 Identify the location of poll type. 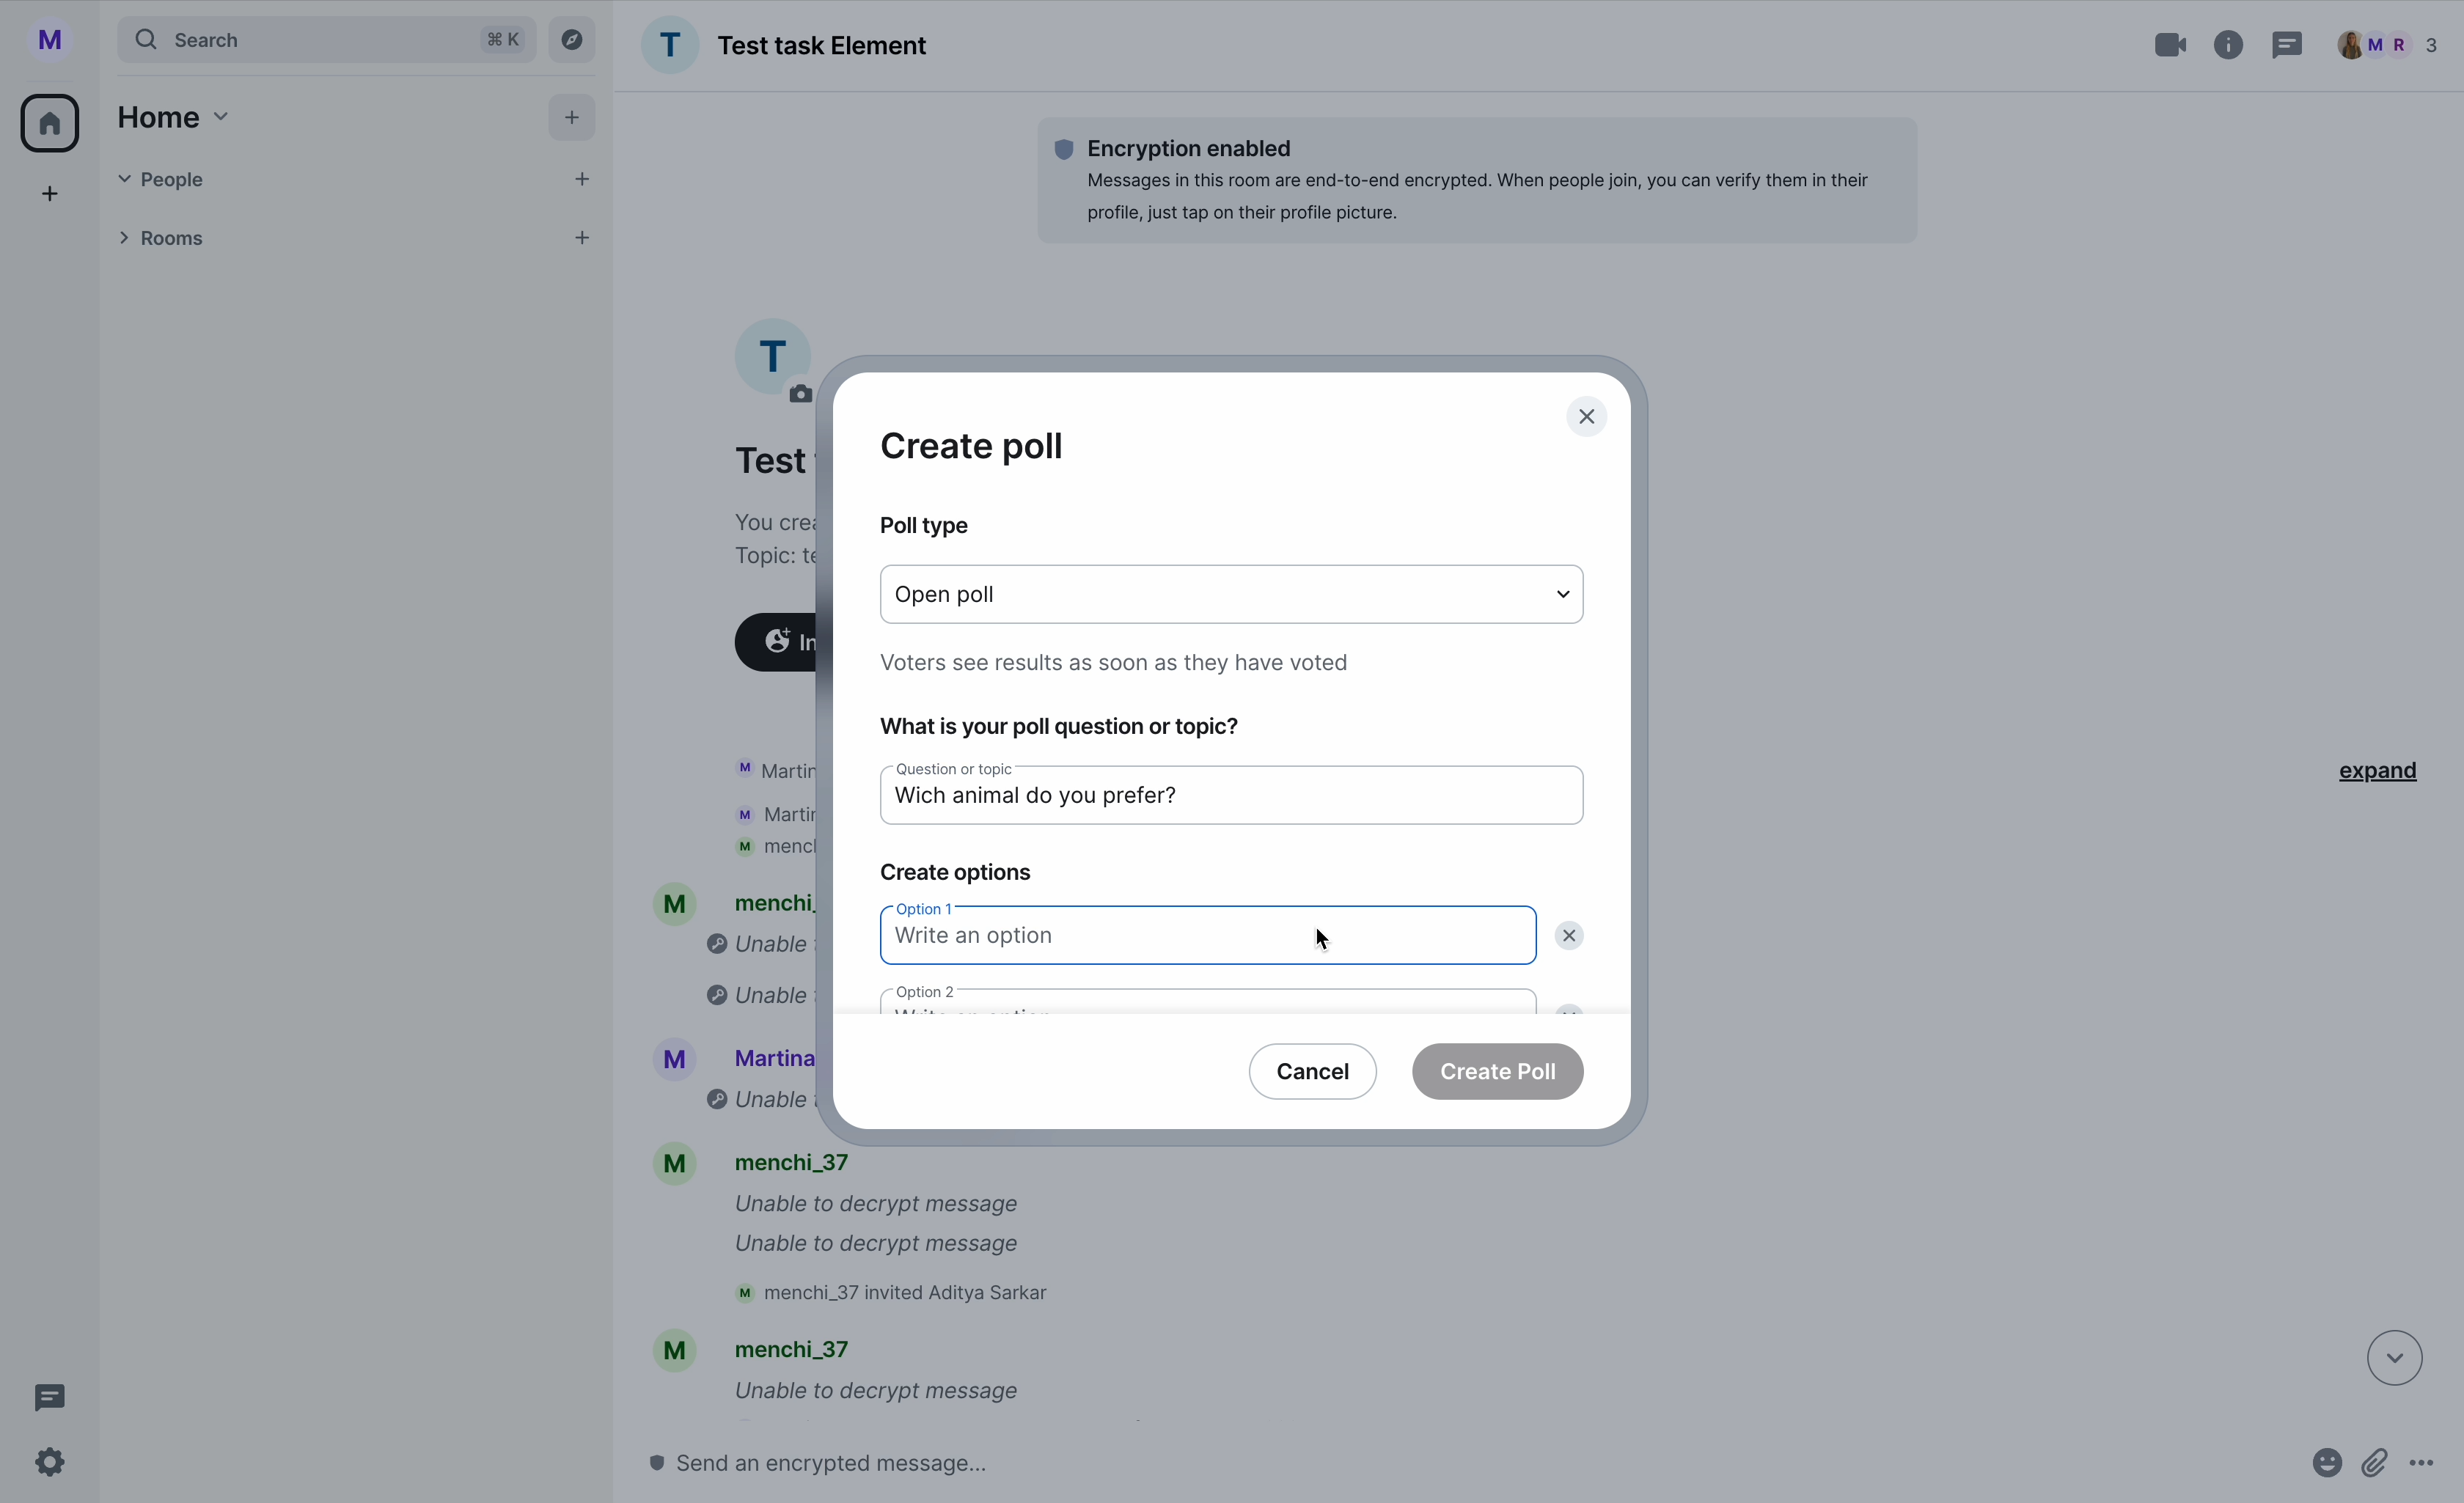
(922, 525).